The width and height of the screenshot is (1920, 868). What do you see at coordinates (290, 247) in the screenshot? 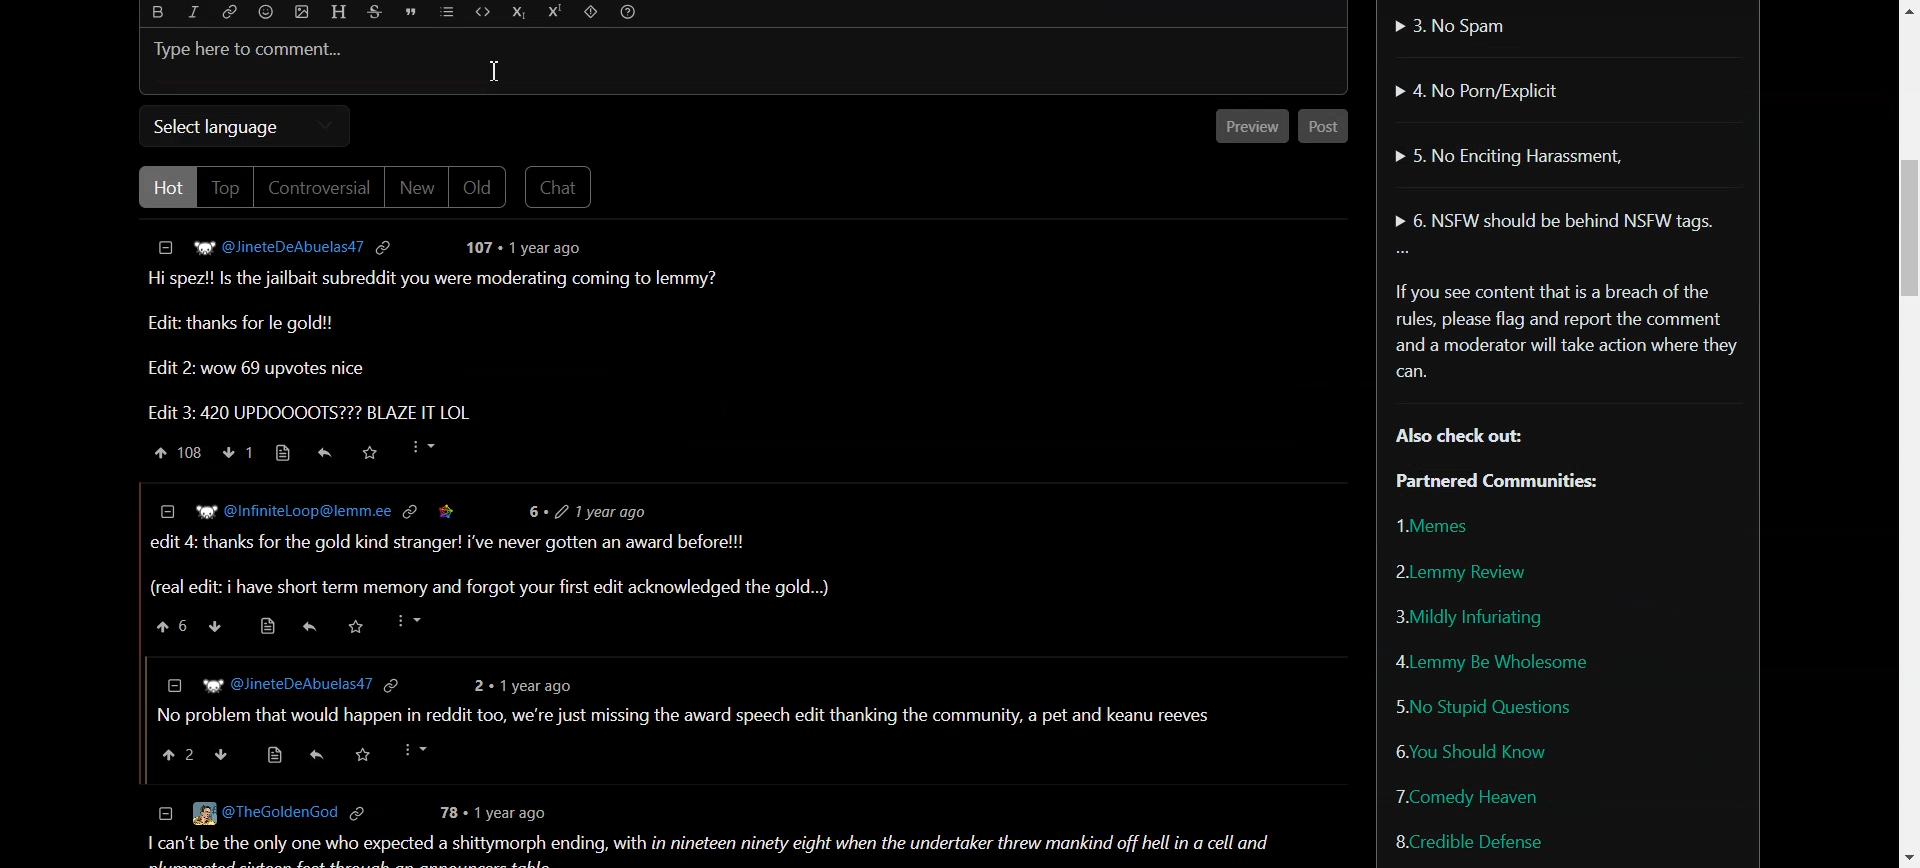
I see `Hyperlink` at bounding box center [290, 247].